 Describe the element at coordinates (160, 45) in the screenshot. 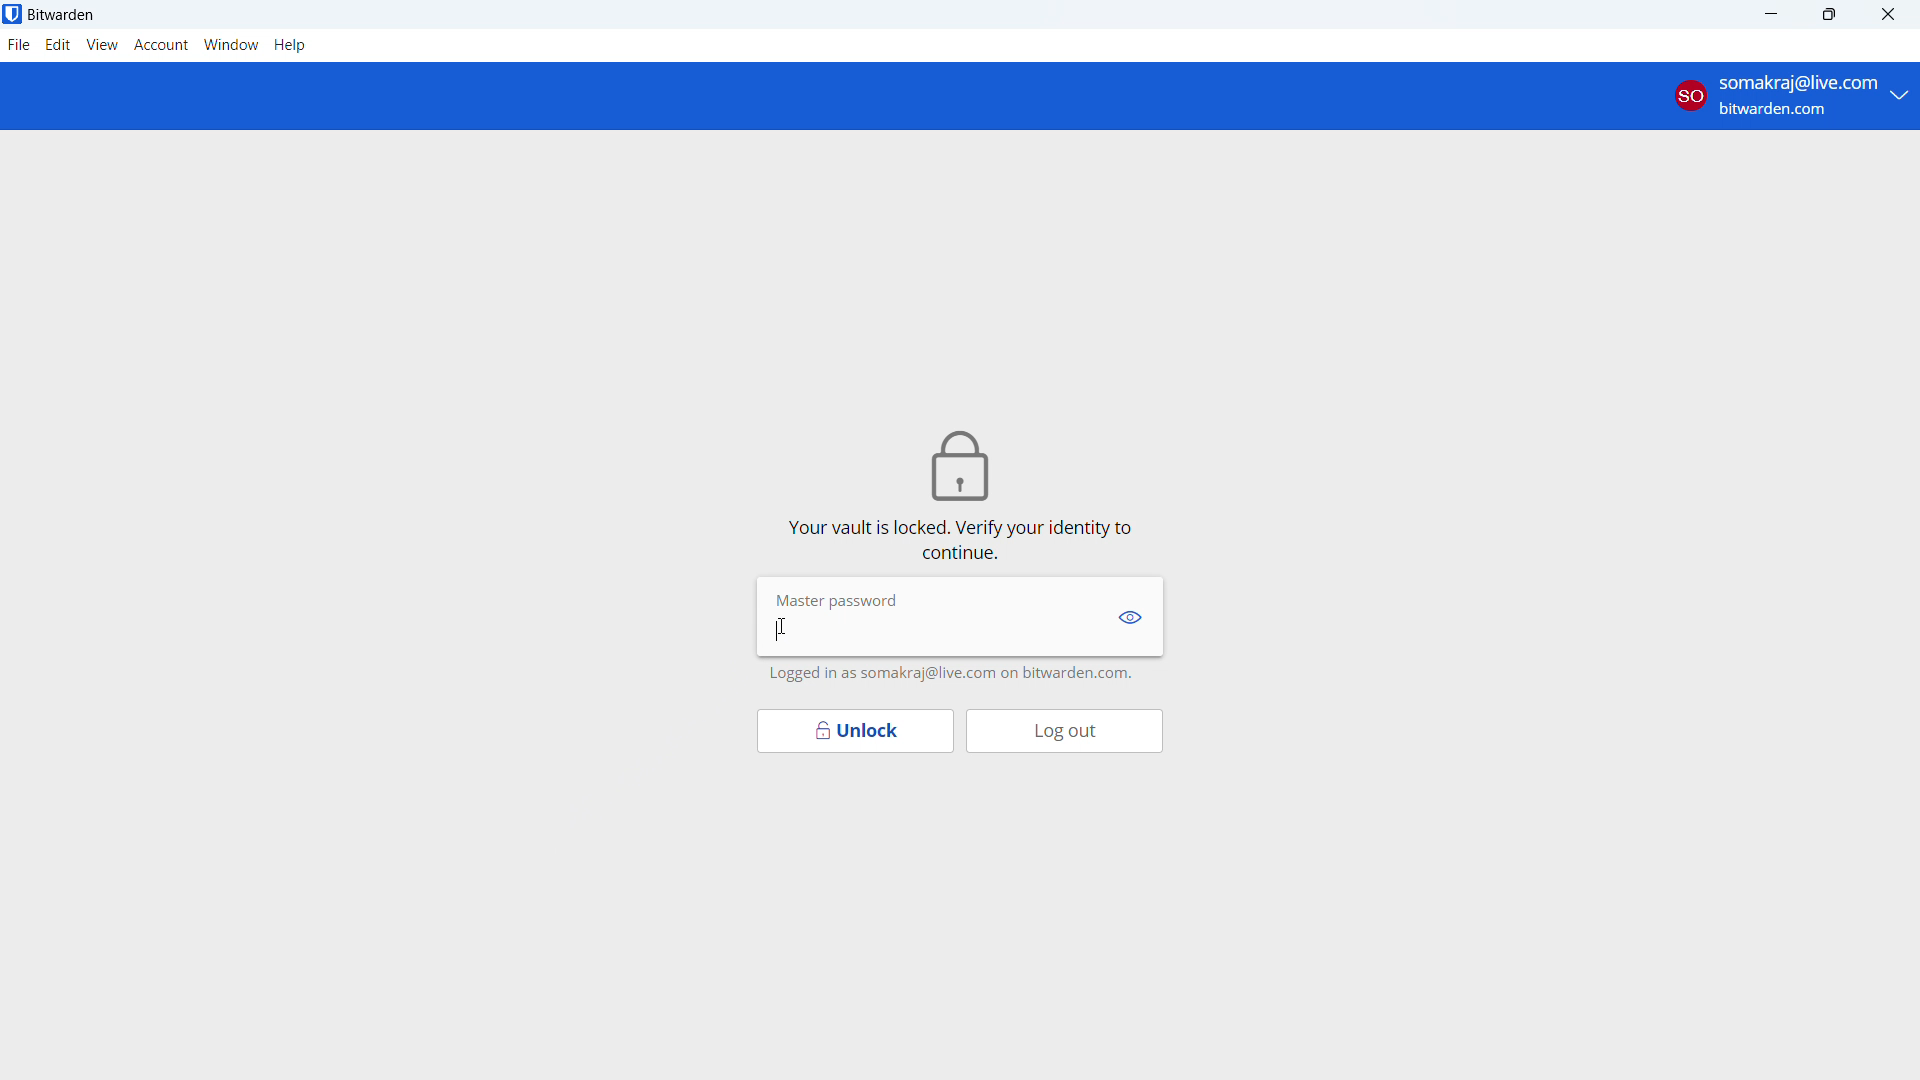

I see `account` at that location.